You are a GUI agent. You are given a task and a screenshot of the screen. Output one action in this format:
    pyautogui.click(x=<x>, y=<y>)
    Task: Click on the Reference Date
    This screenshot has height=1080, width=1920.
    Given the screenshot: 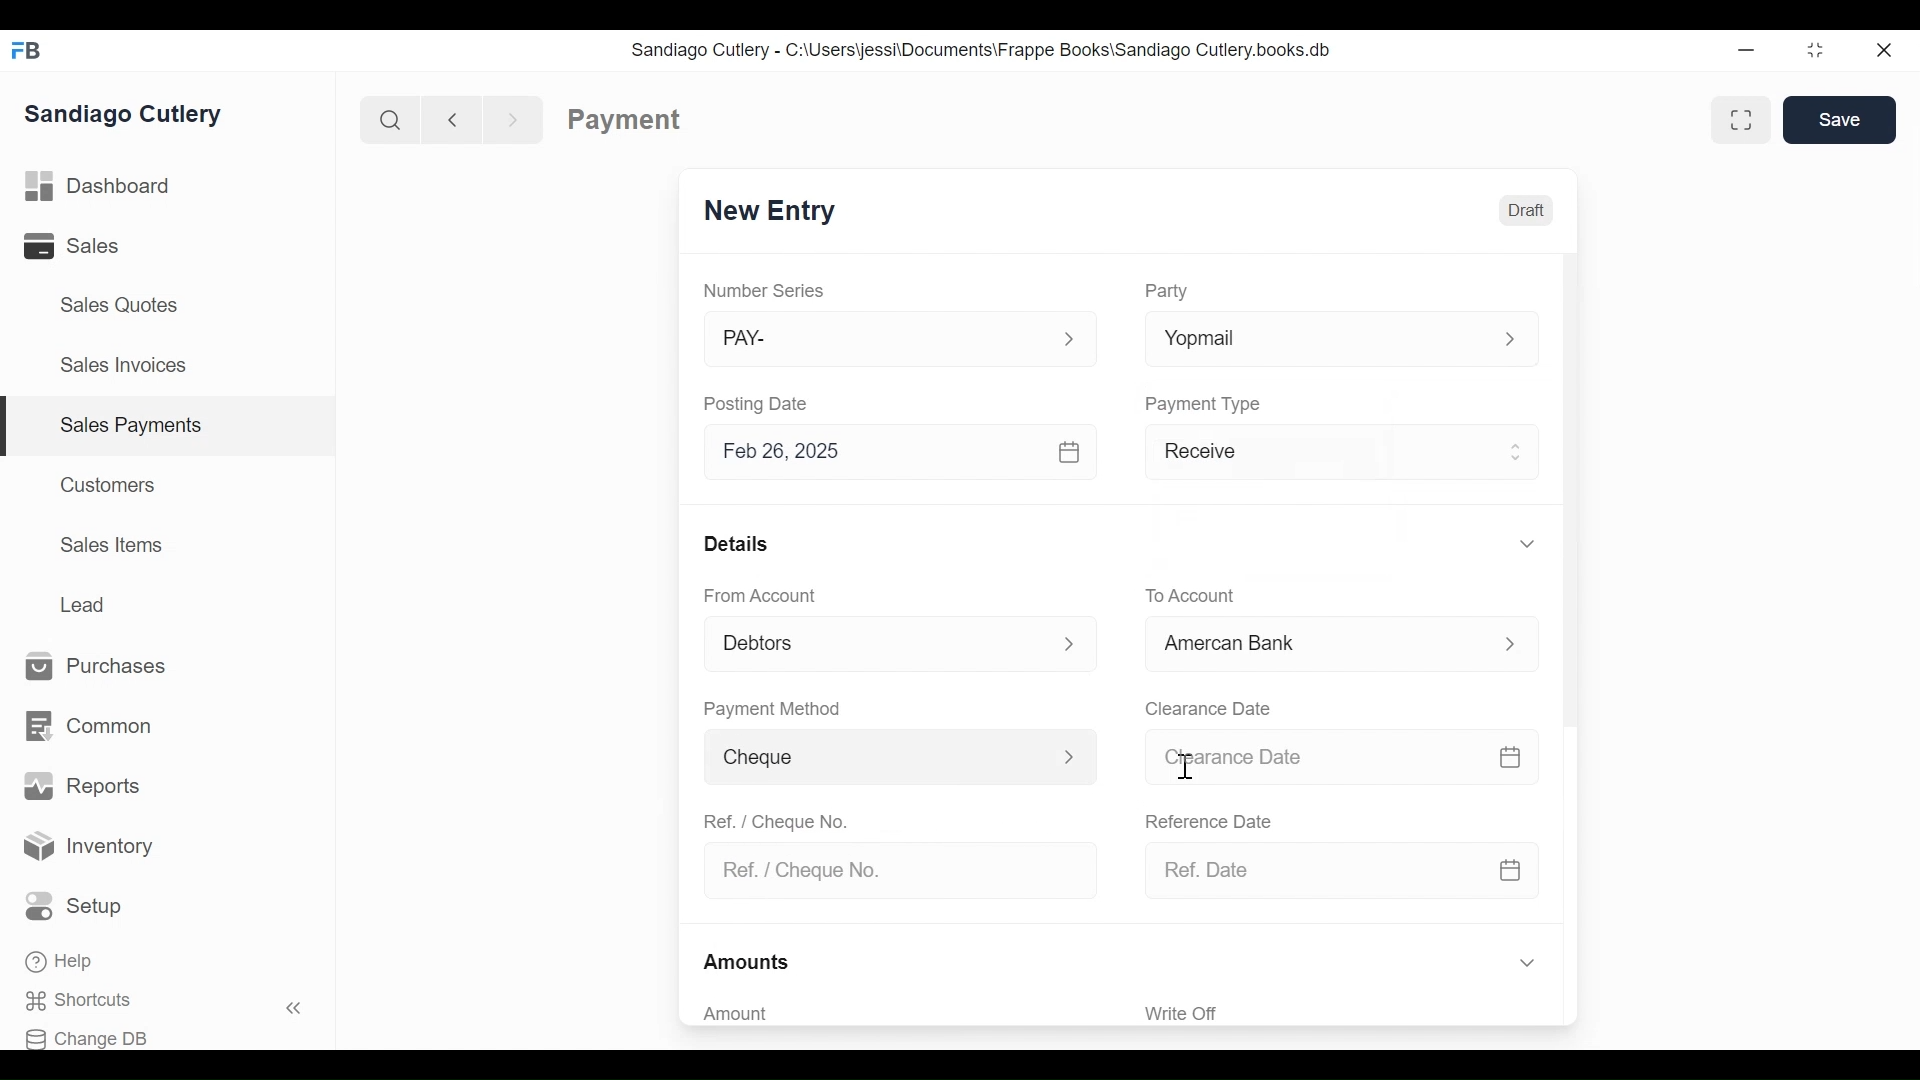 What is the action you would take?
    pyautogui.click(x=1207, y=819)
    